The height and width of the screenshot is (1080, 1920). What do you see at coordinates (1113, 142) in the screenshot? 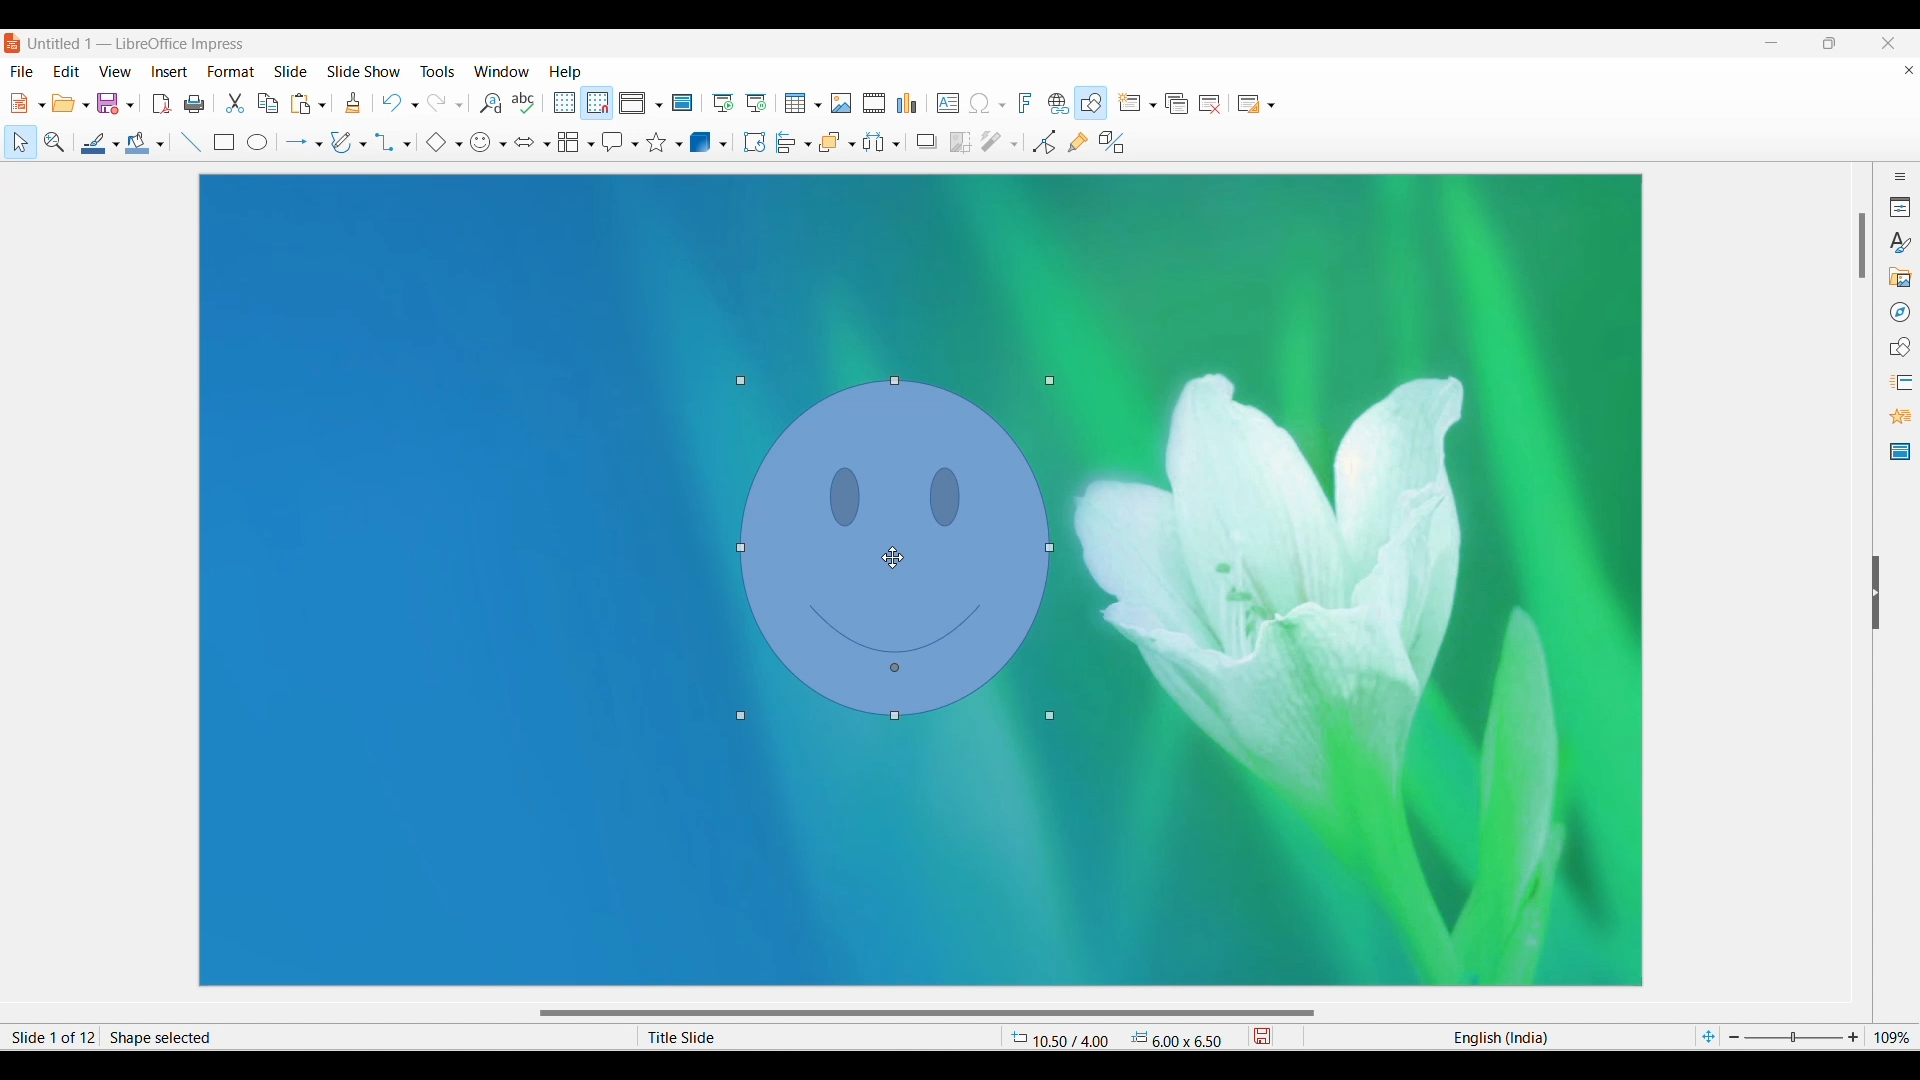
I see `Toggle extrusion` at bounding box center [1113, 142].